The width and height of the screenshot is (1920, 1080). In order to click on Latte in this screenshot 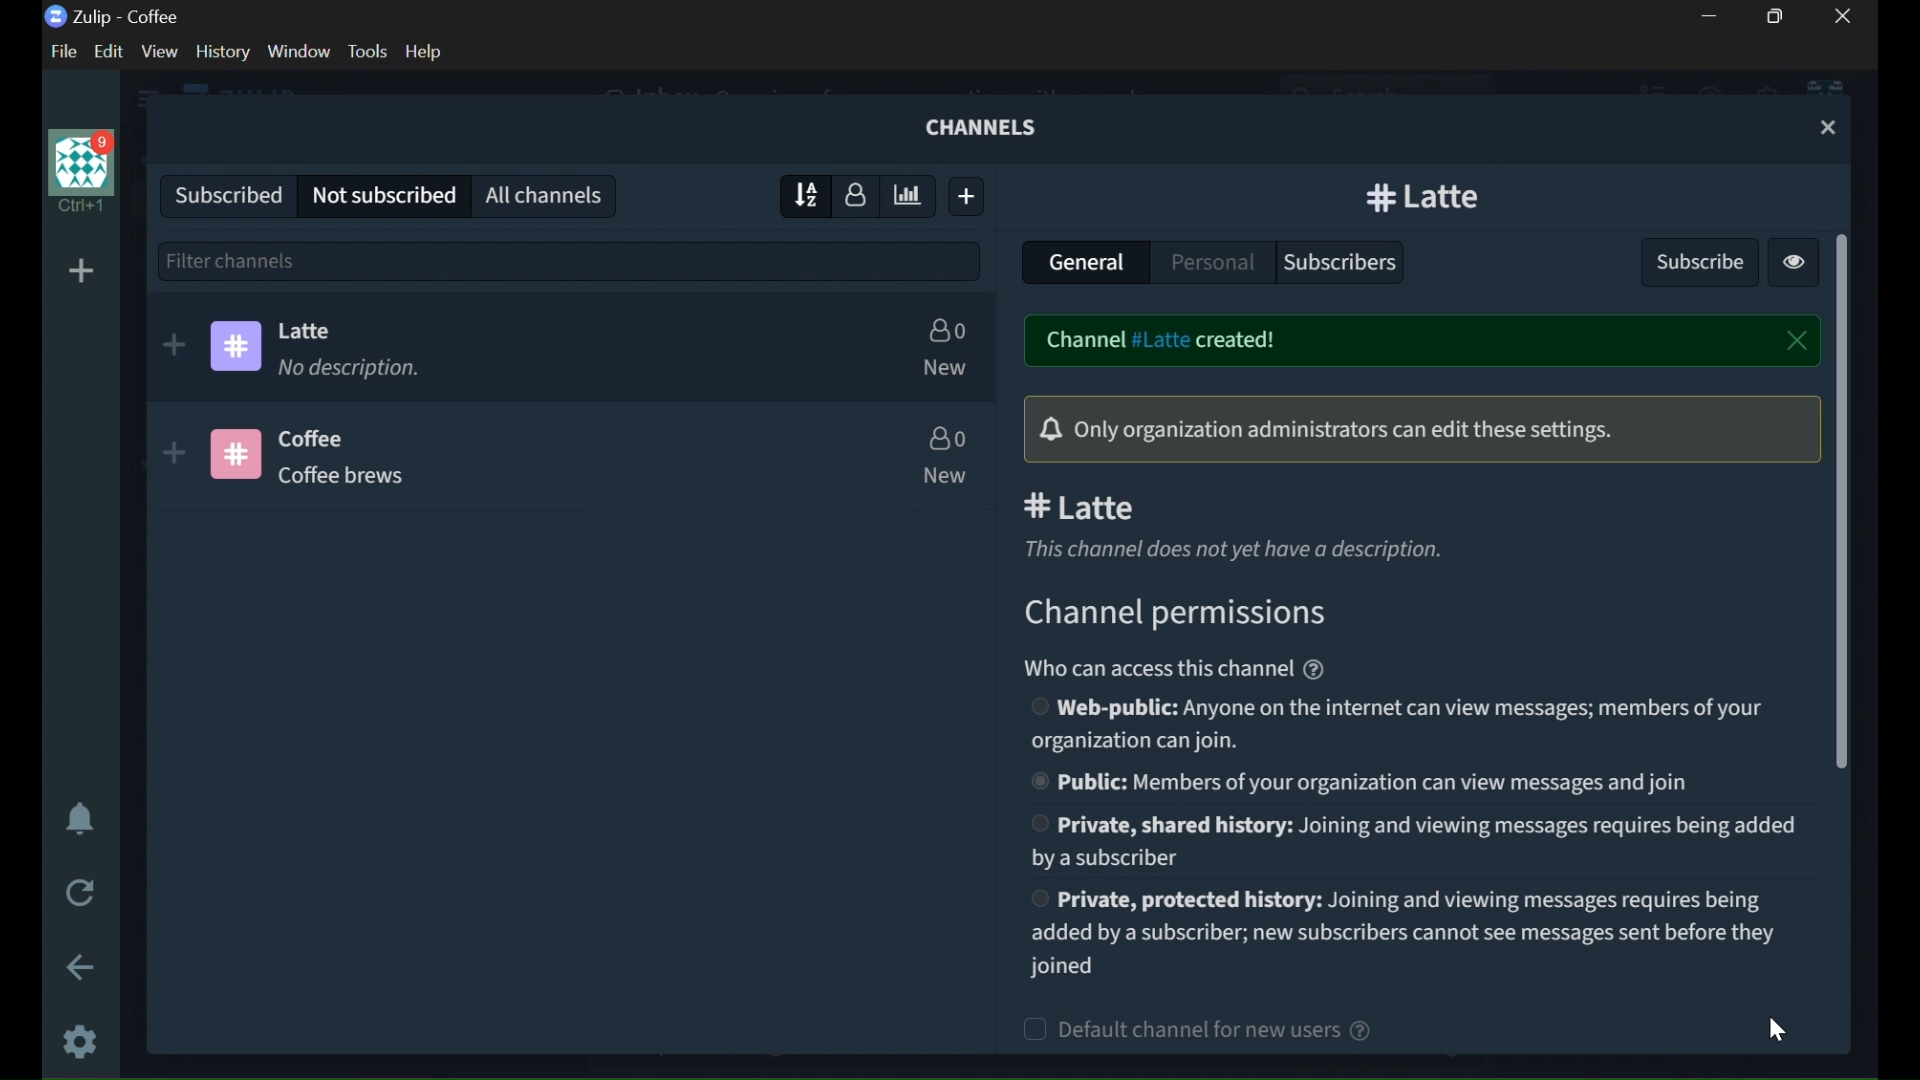, I will do `click(313, 331)`.